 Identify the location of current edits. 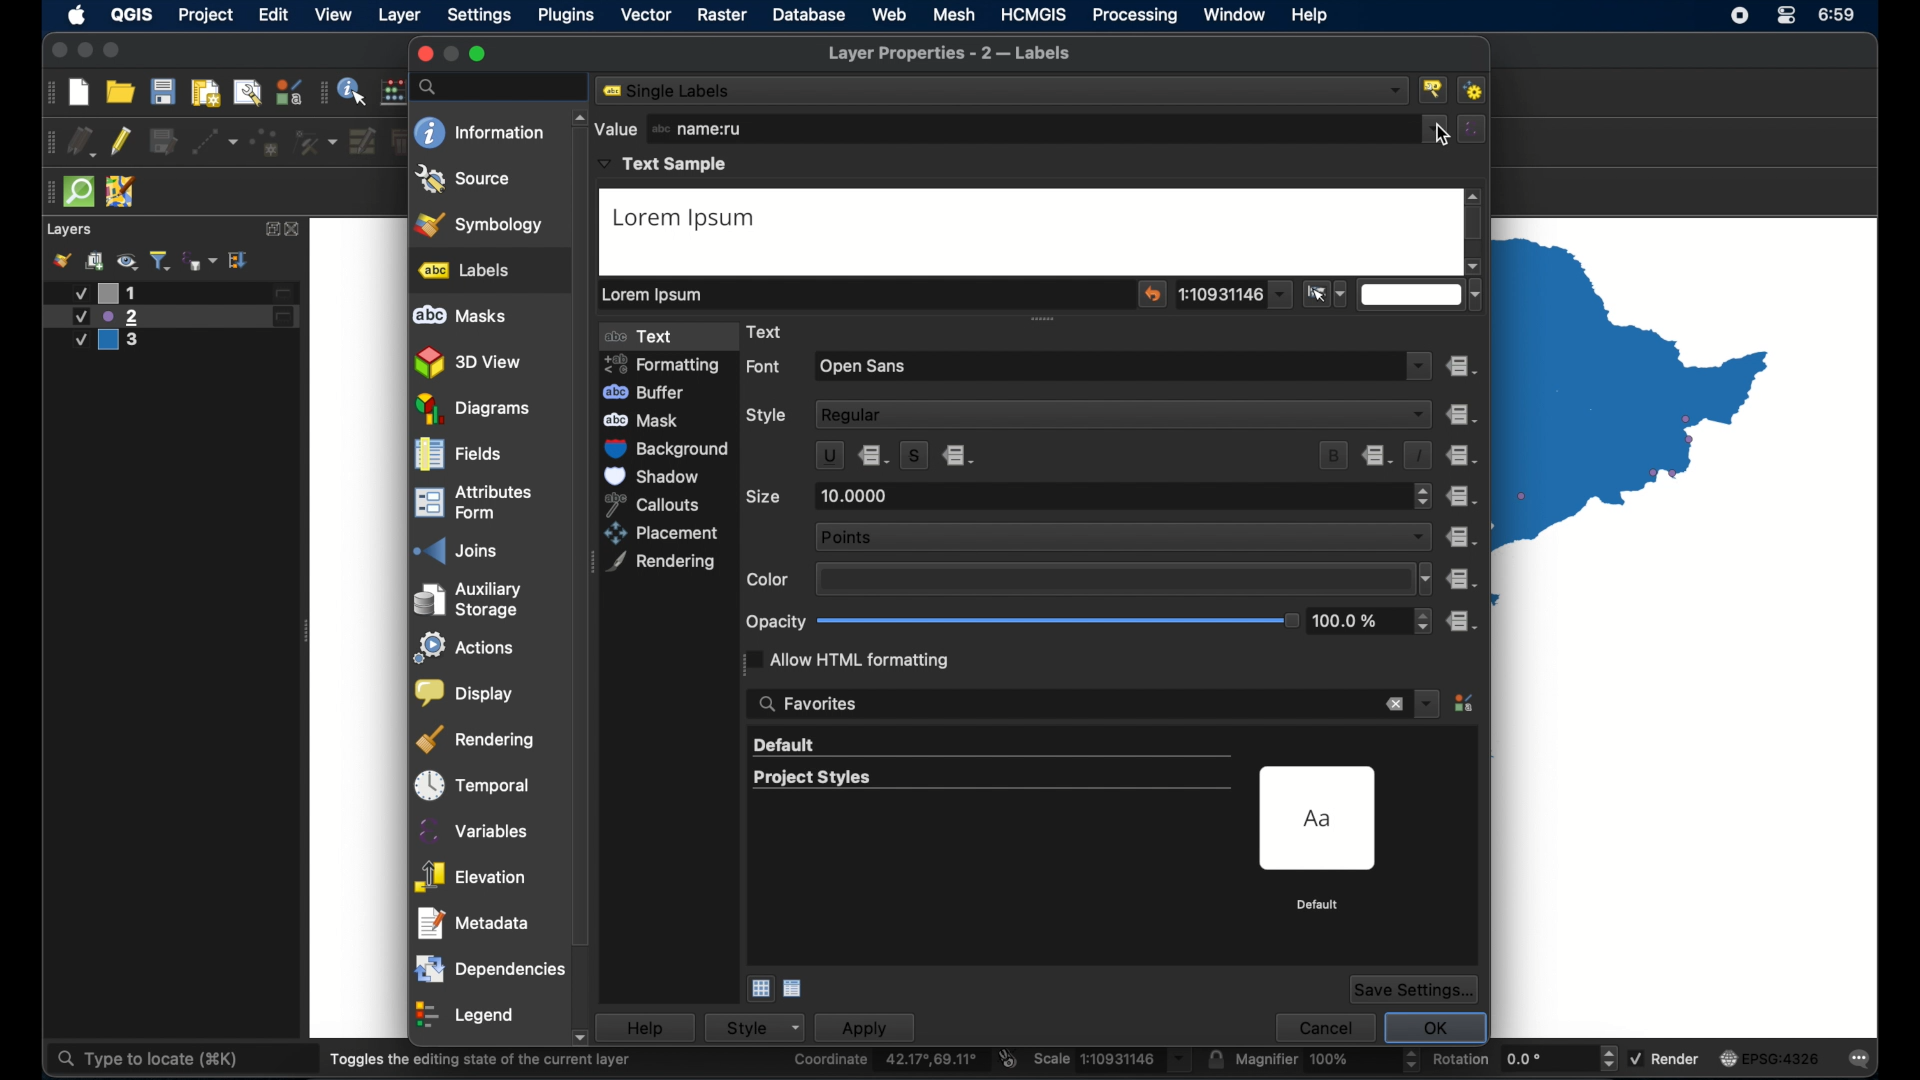
(81, 141).